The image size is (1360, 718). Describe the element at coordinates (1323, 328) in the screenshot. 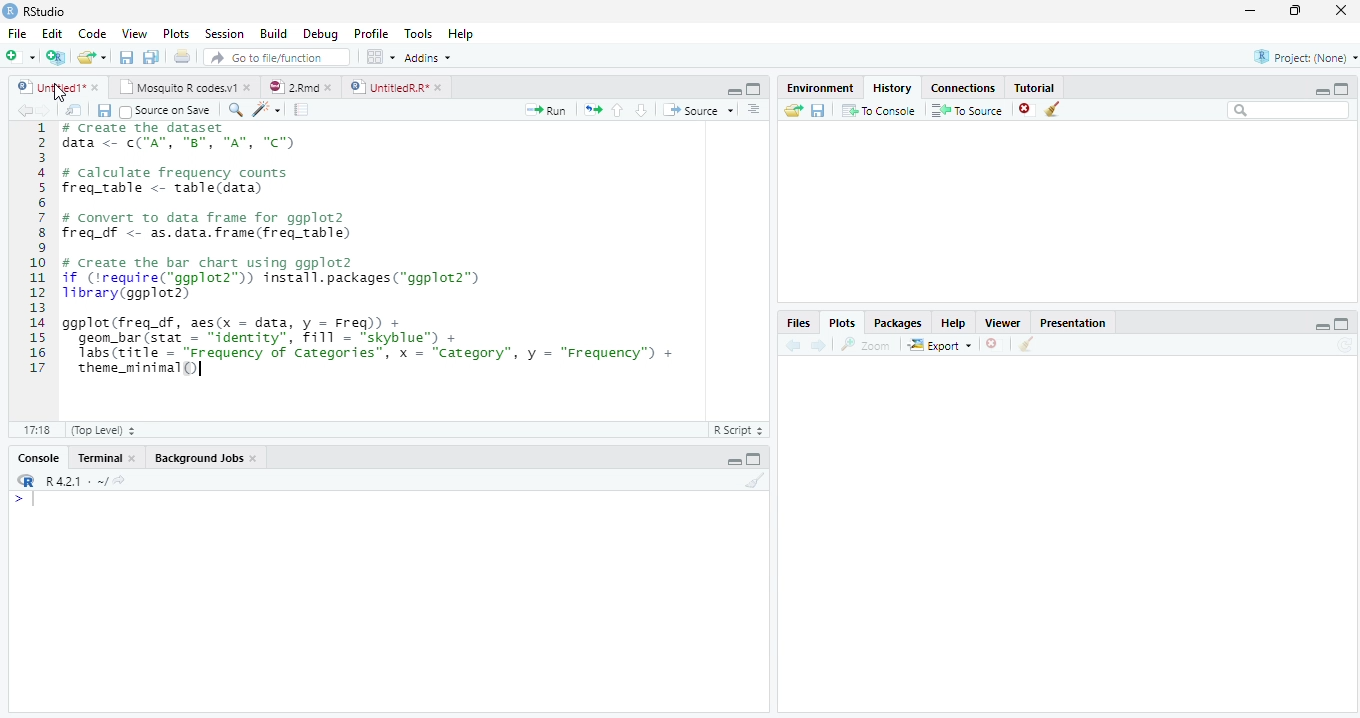

I see `Minimize` at that location.